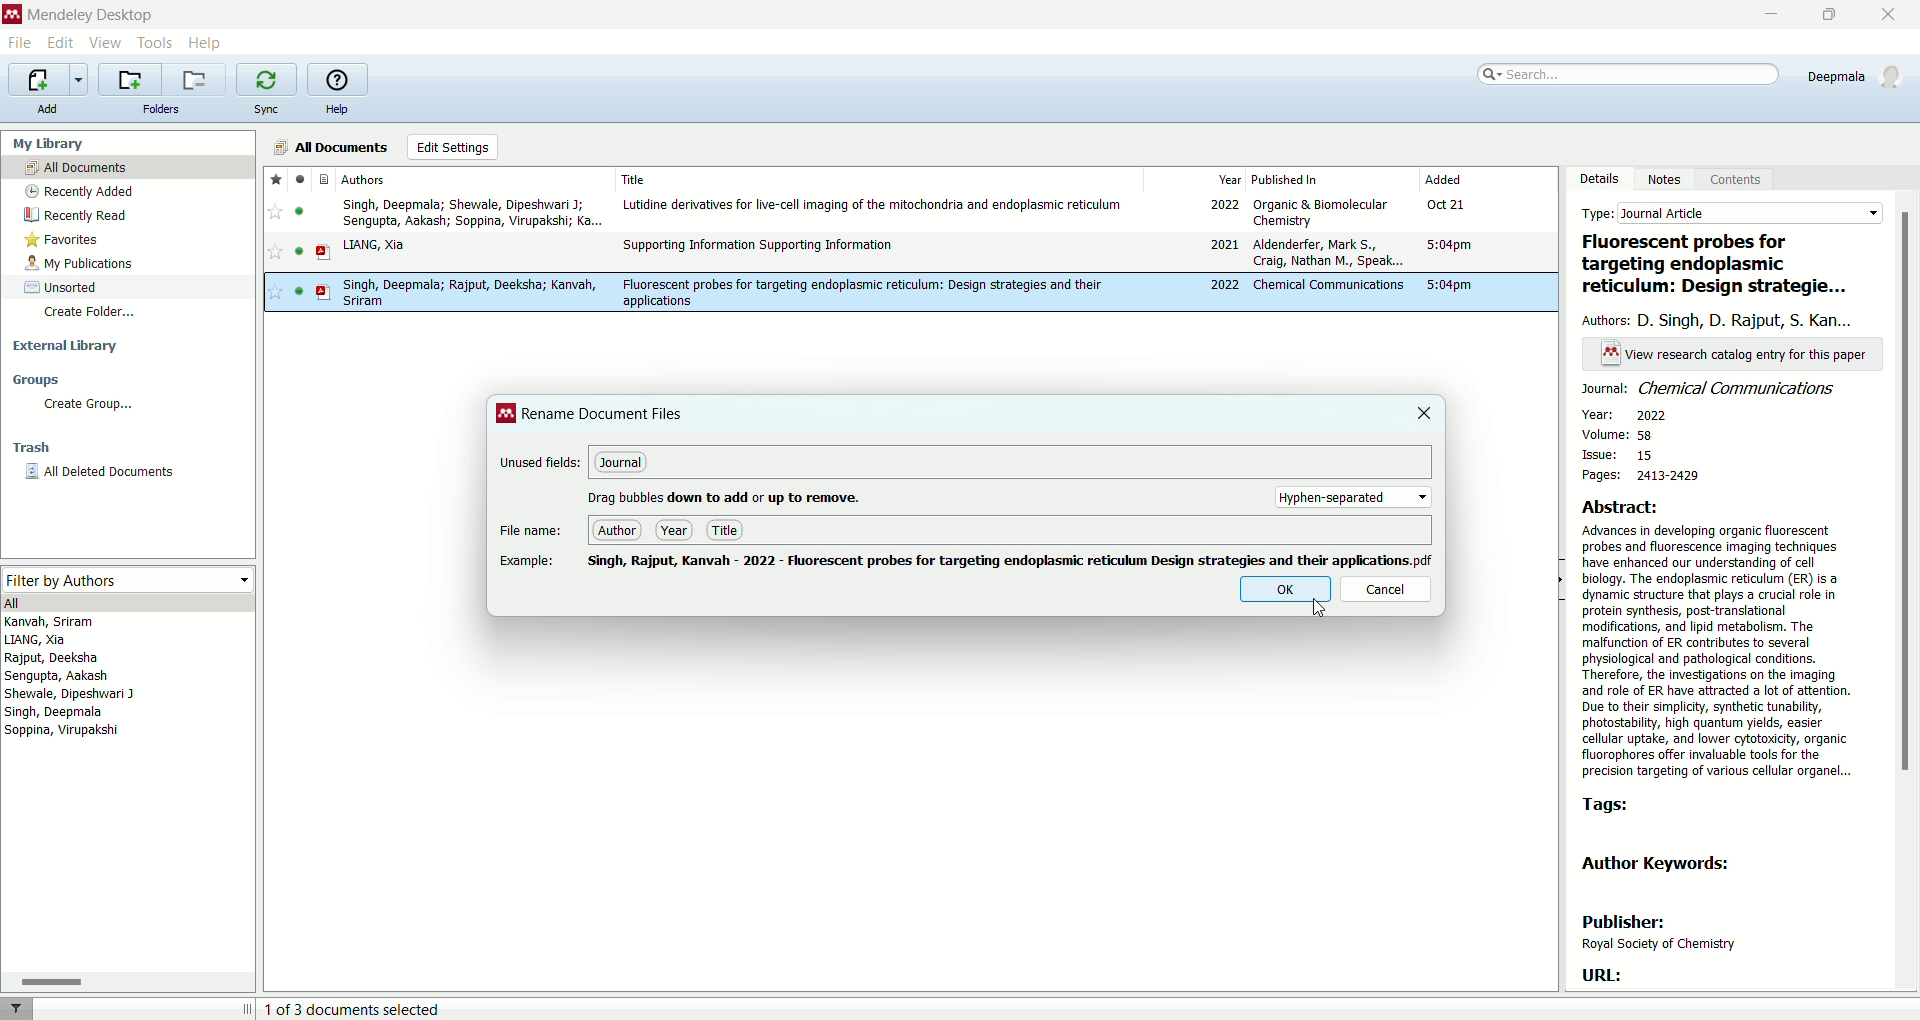  Describe the element at coordinates (1222, 206) in the screenshot. I see `2022` at that location.